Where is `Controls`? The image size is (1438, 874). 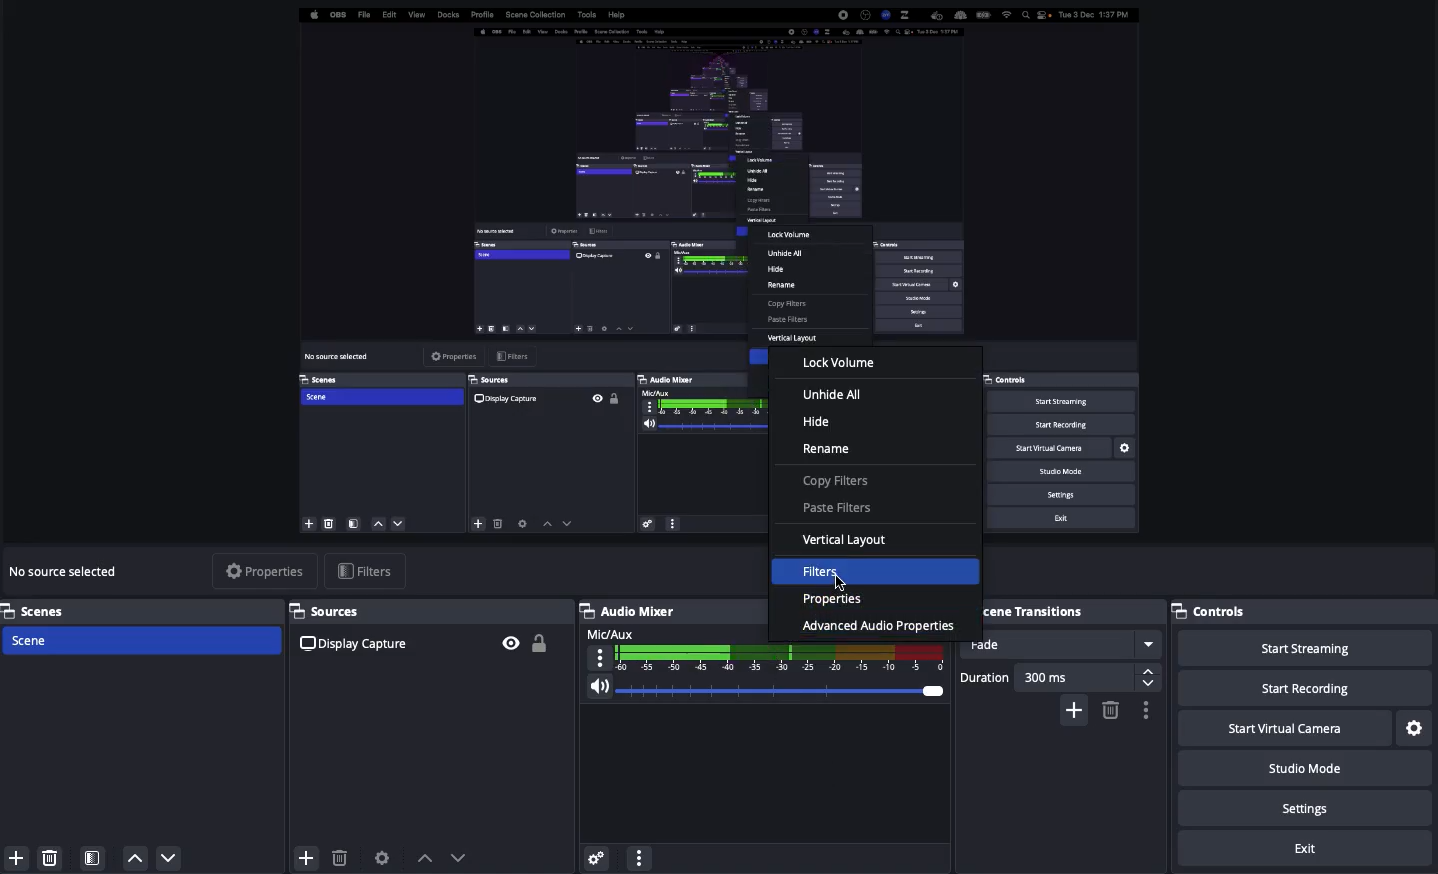 Controls is located at coordinates (1217, 611).